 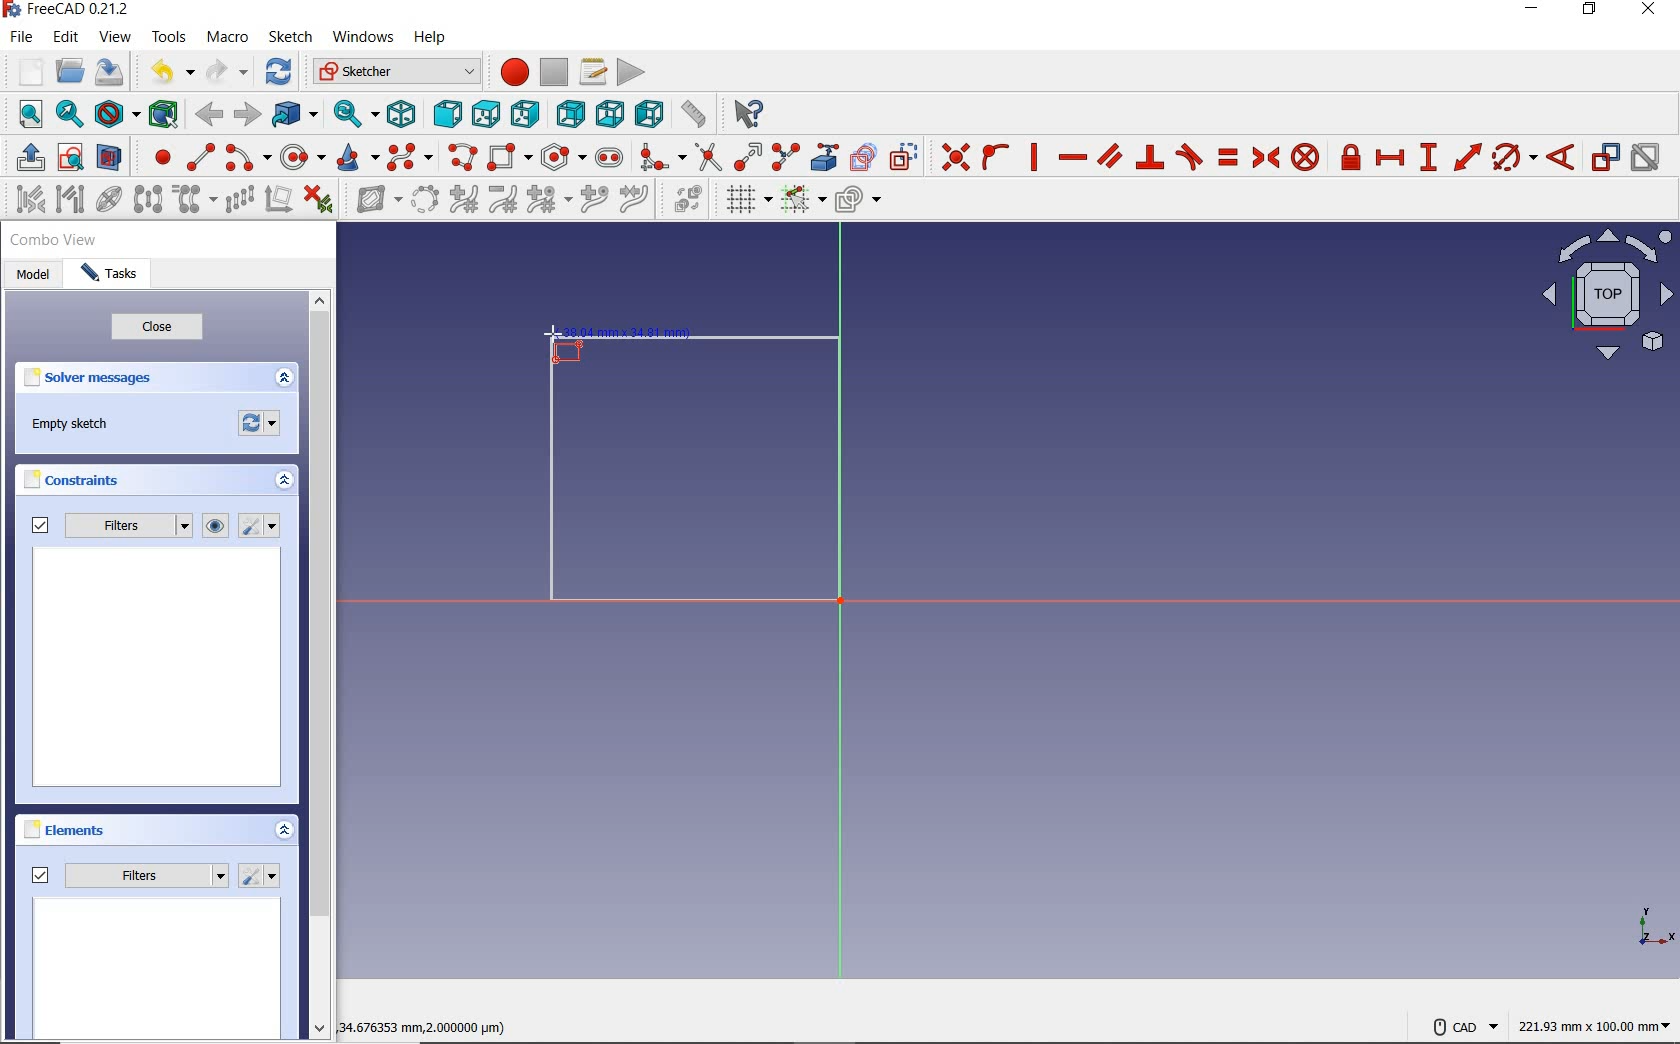 I want to click on scrollbar, so click(x=319, y=667).